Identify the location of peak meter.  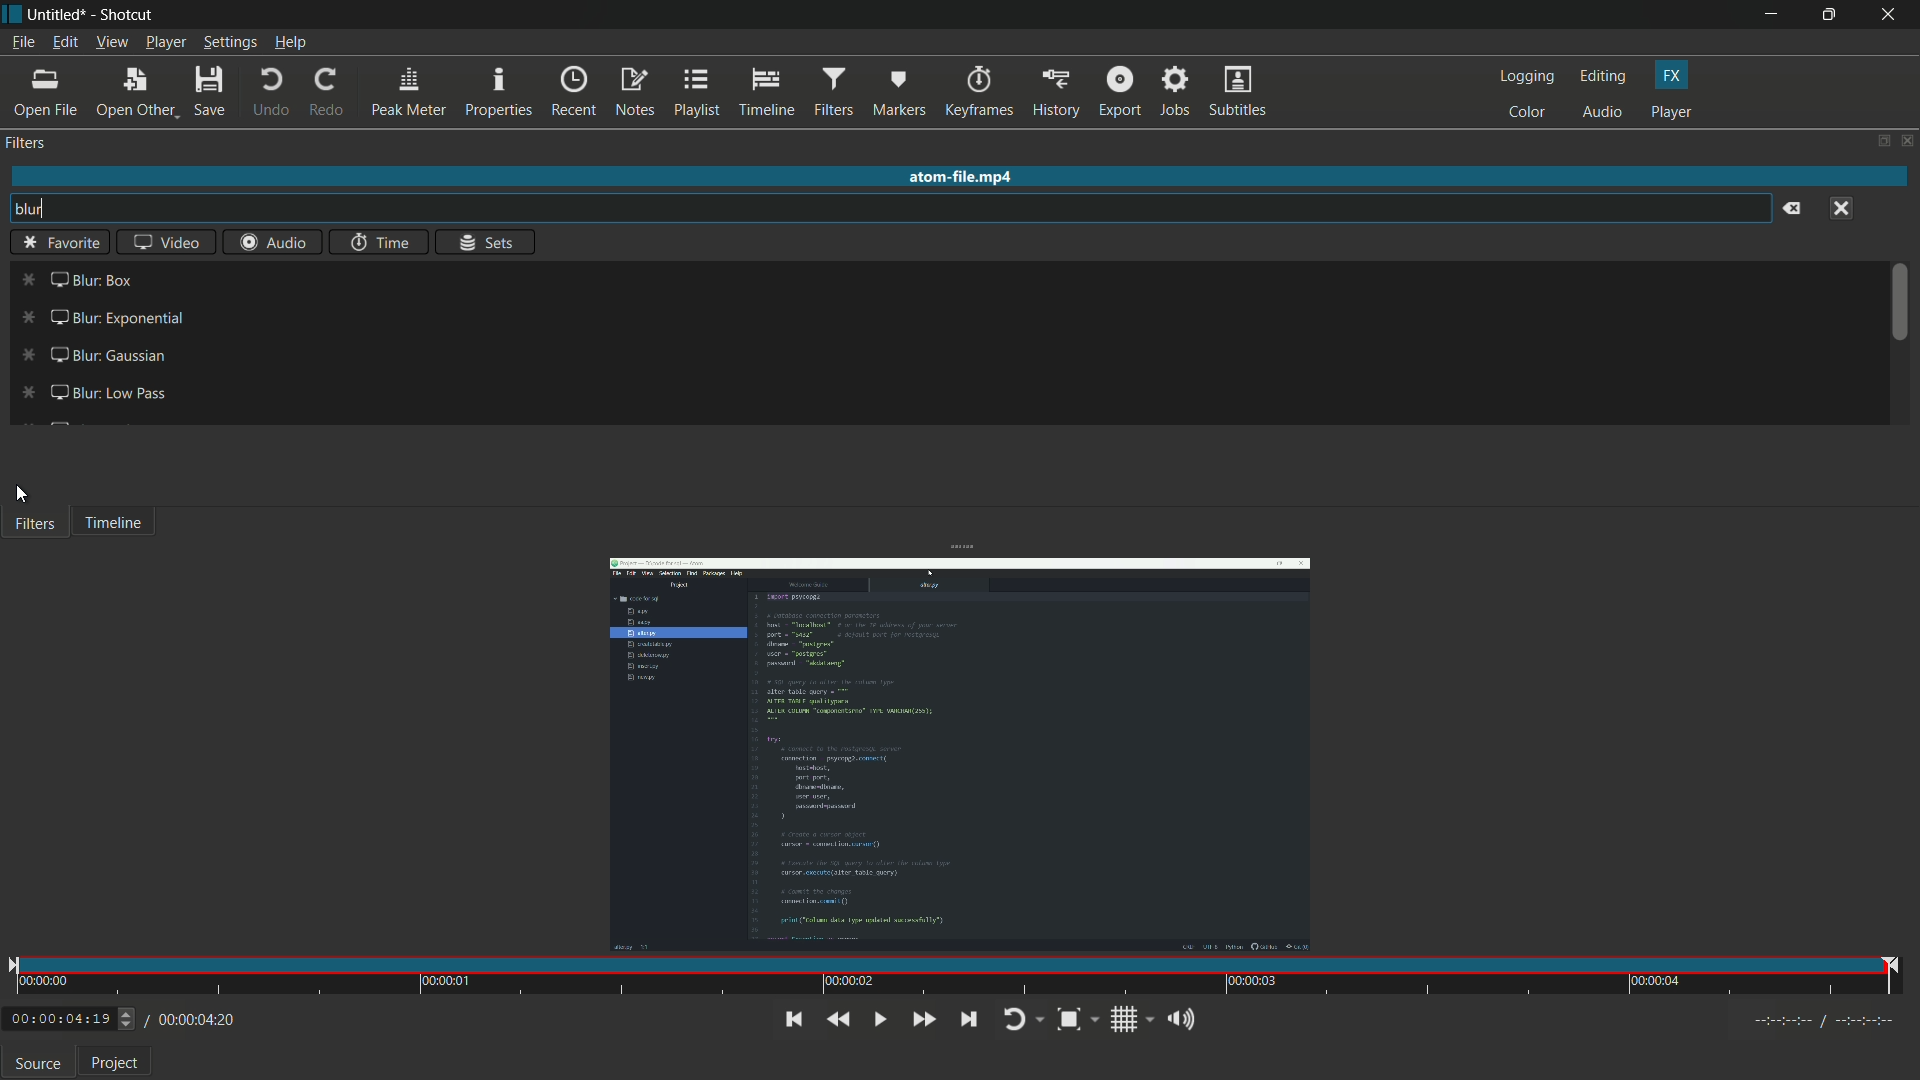
(406, 94).